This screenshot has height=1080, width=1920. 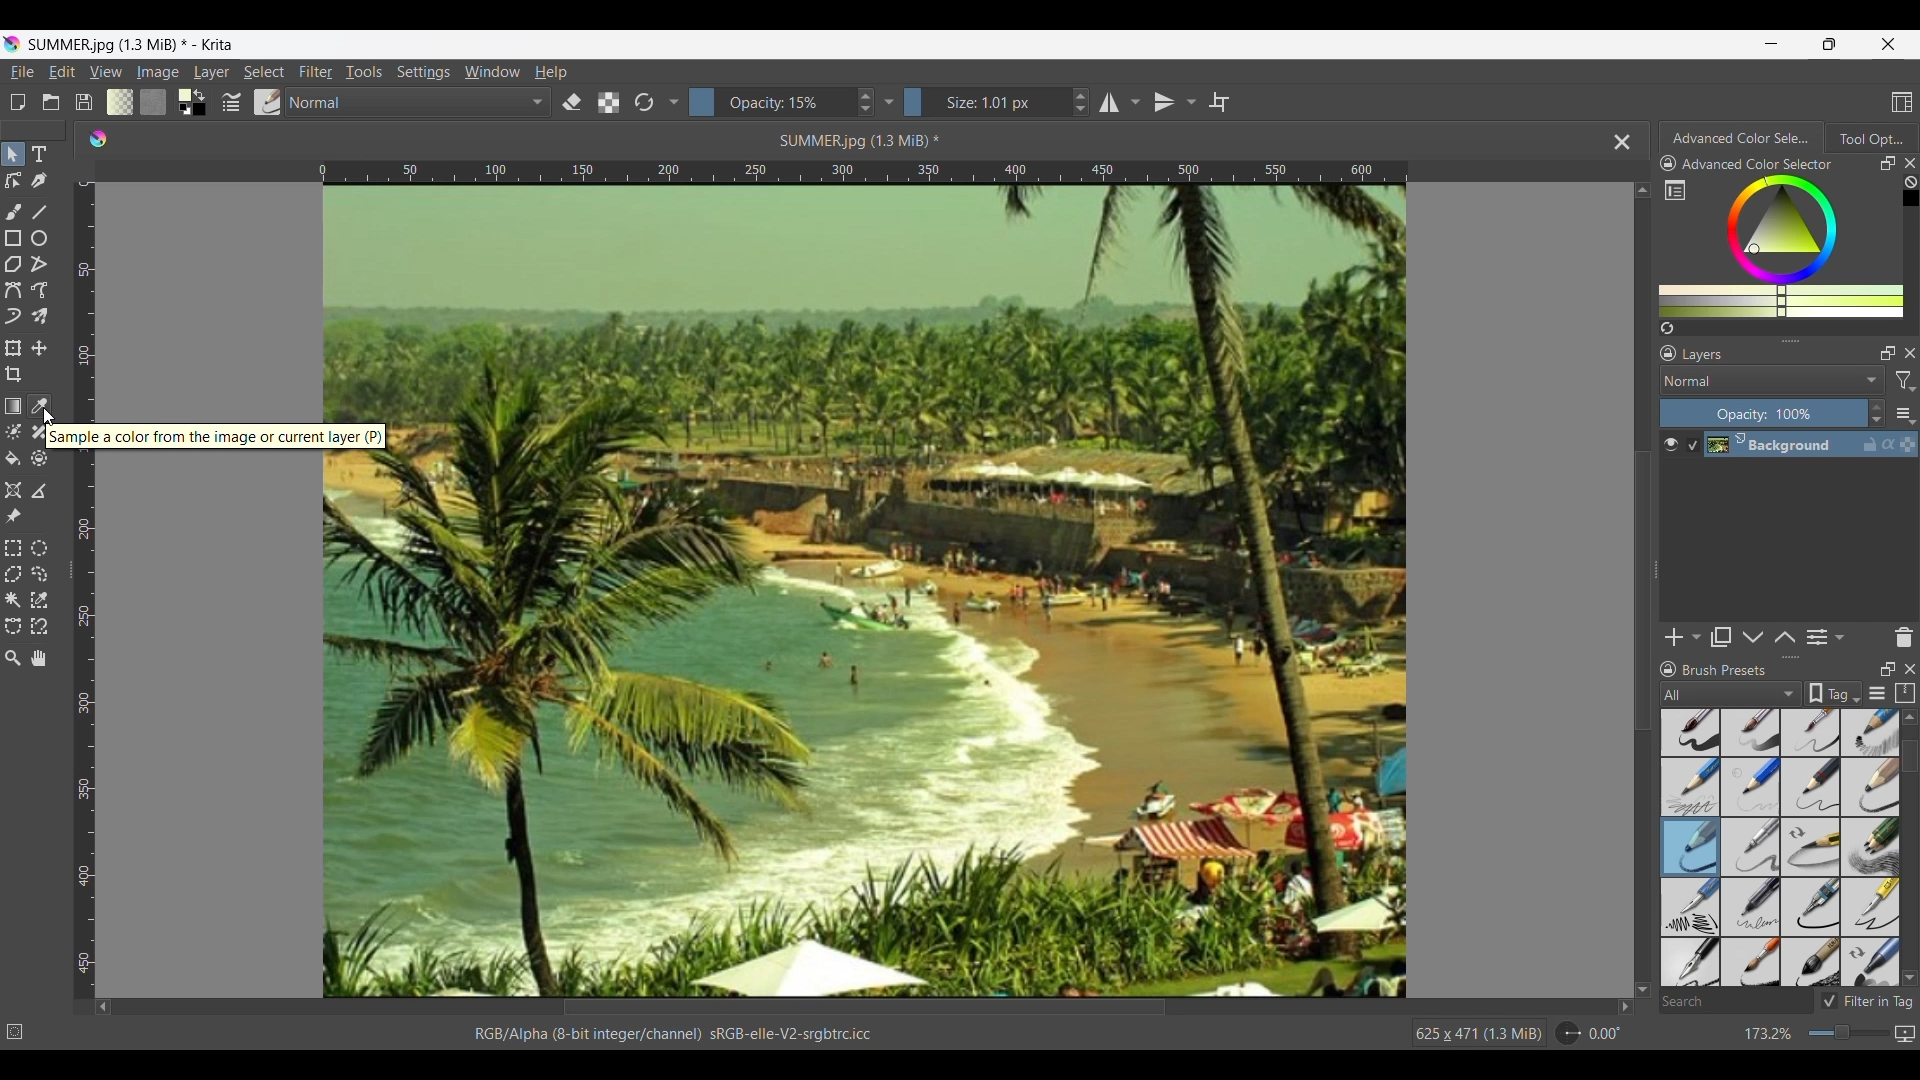 I want to click on Edit brush settings, so click(x=232, y=101).